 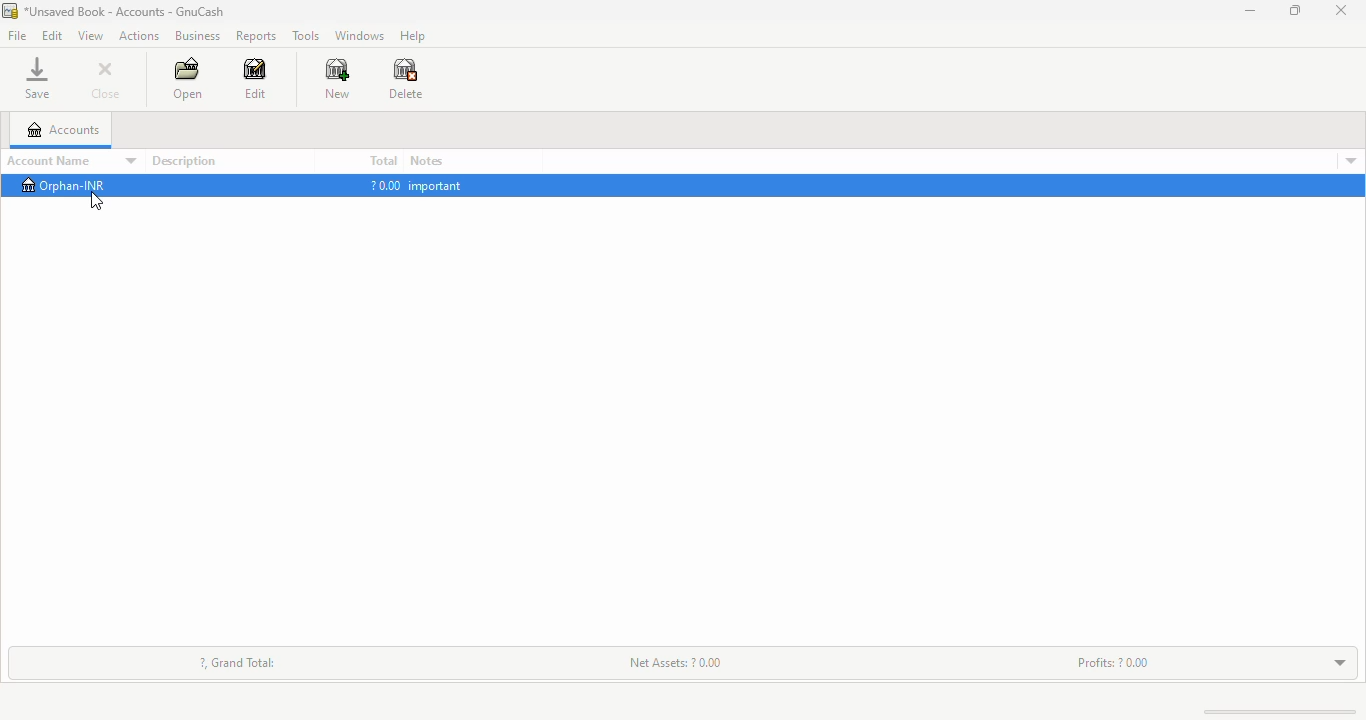 What do you see at coordinates (255, 78) in the screenshot?
I see `edit` at bounding box center [255, 78].